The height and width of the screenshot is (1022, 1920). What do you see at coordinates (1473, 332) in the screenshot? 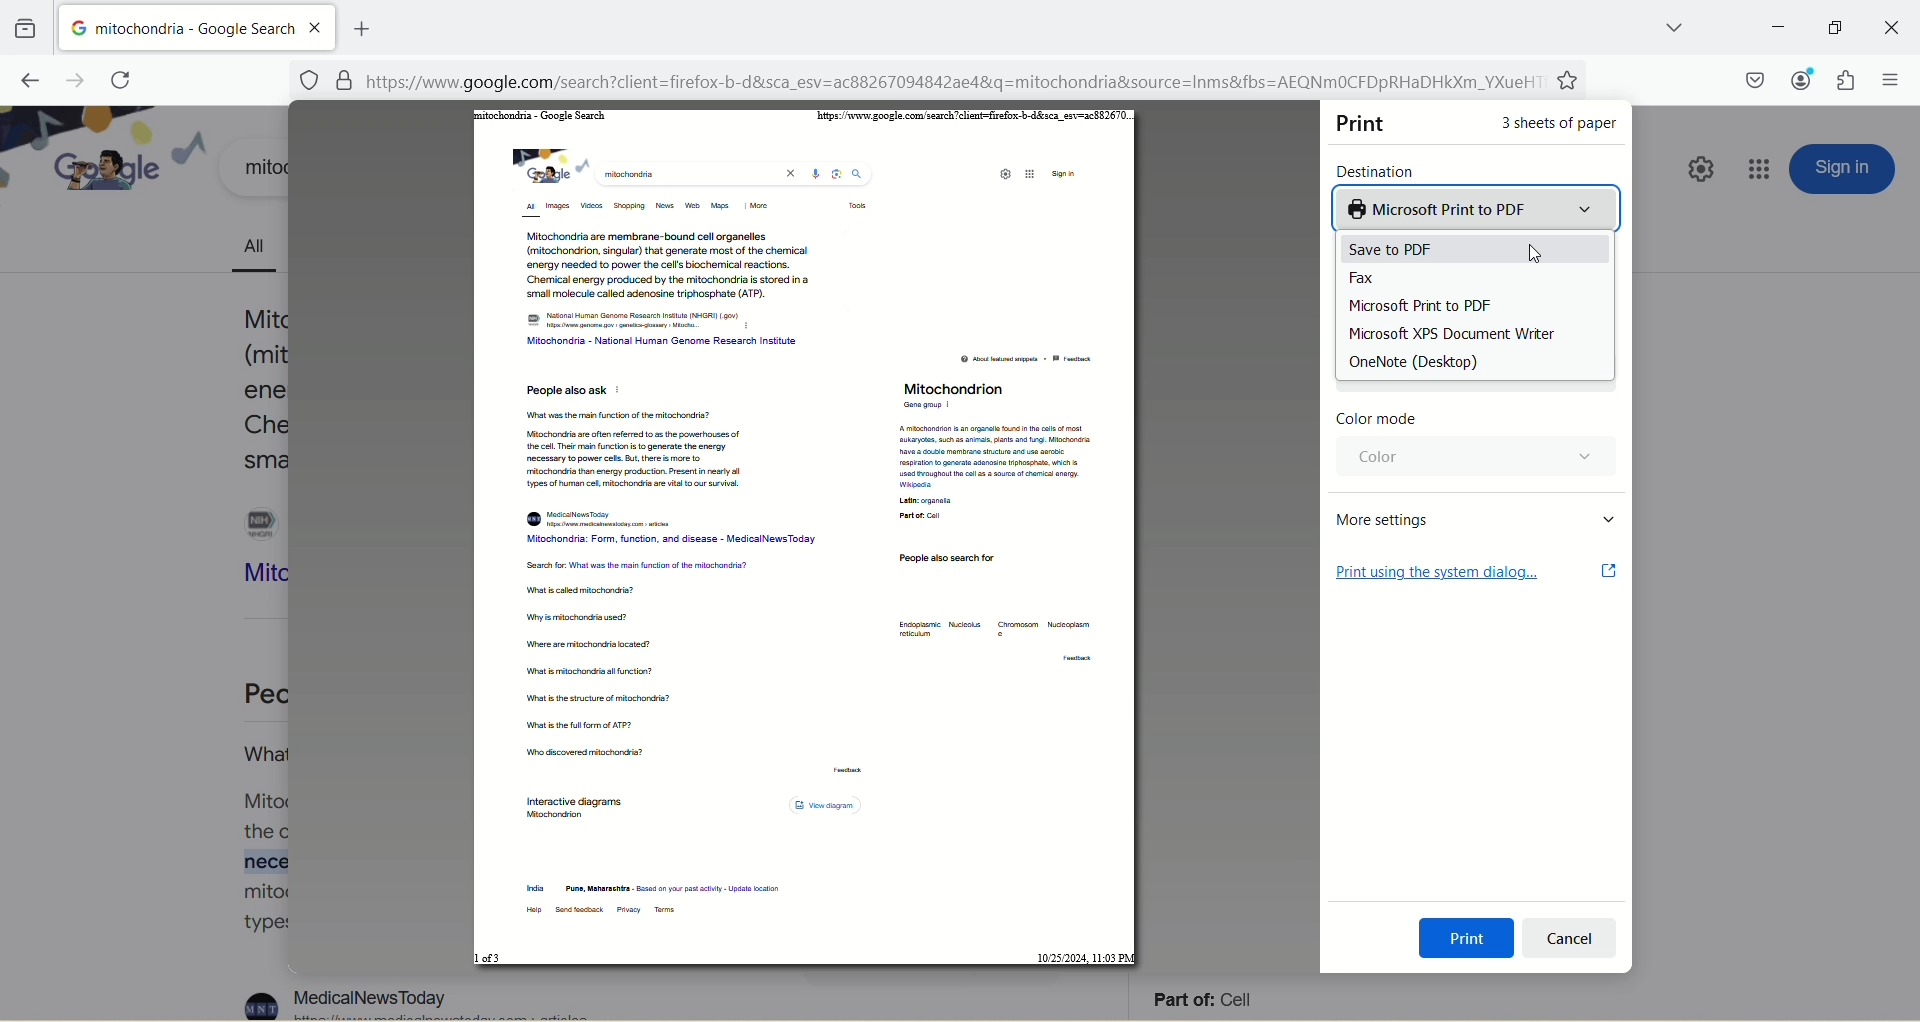
I see `Microsoft XPS Document Writer` at bounding box center [1473, 332].